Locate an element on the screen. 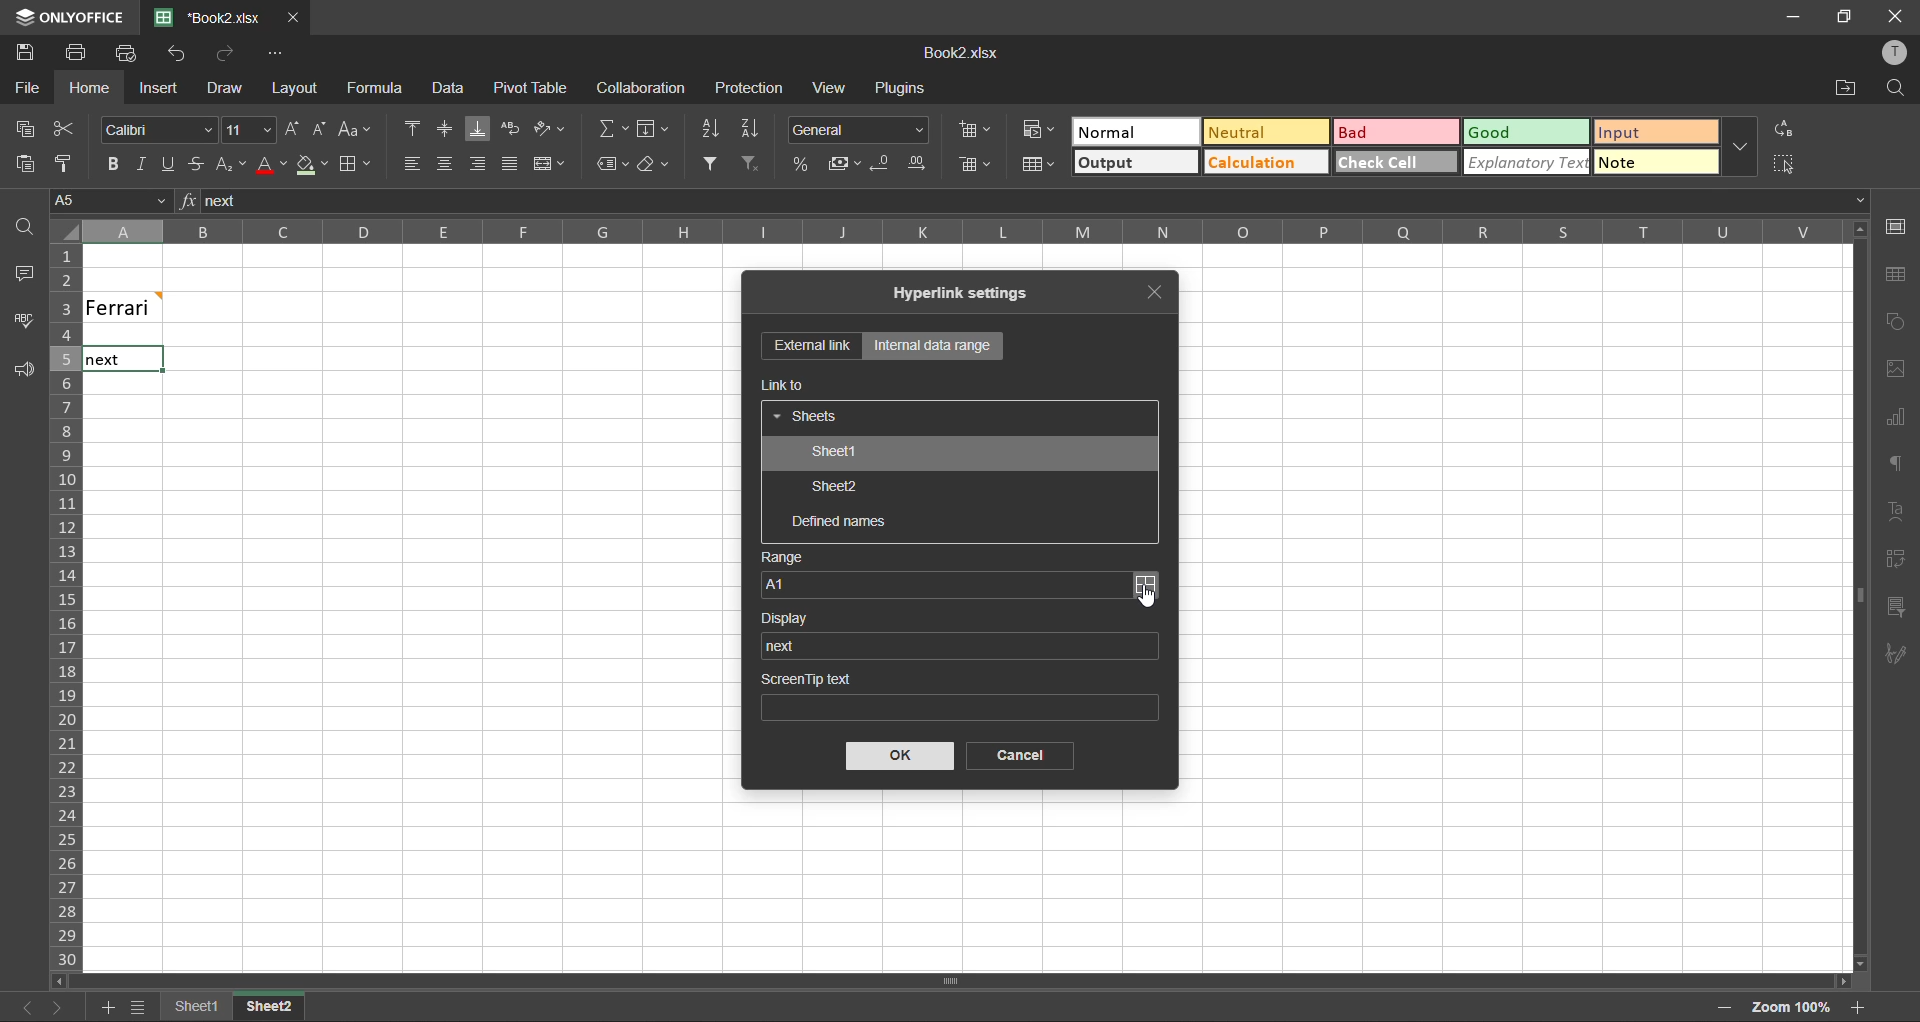 Image resolution: width=1920 pixels, height=1022 pixels. calculation is located at coordinates (1260, 164).